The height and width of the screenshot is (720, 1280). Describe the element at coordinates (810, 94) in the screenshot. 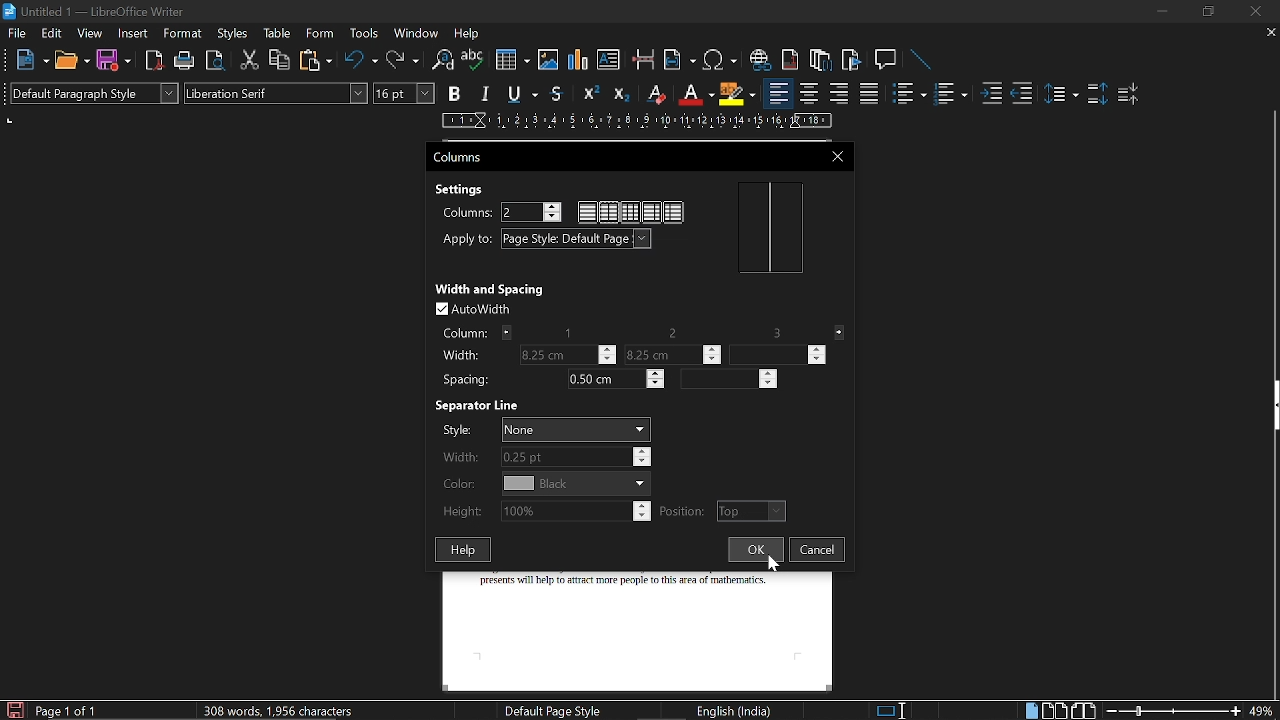

I see `Center` at that location.